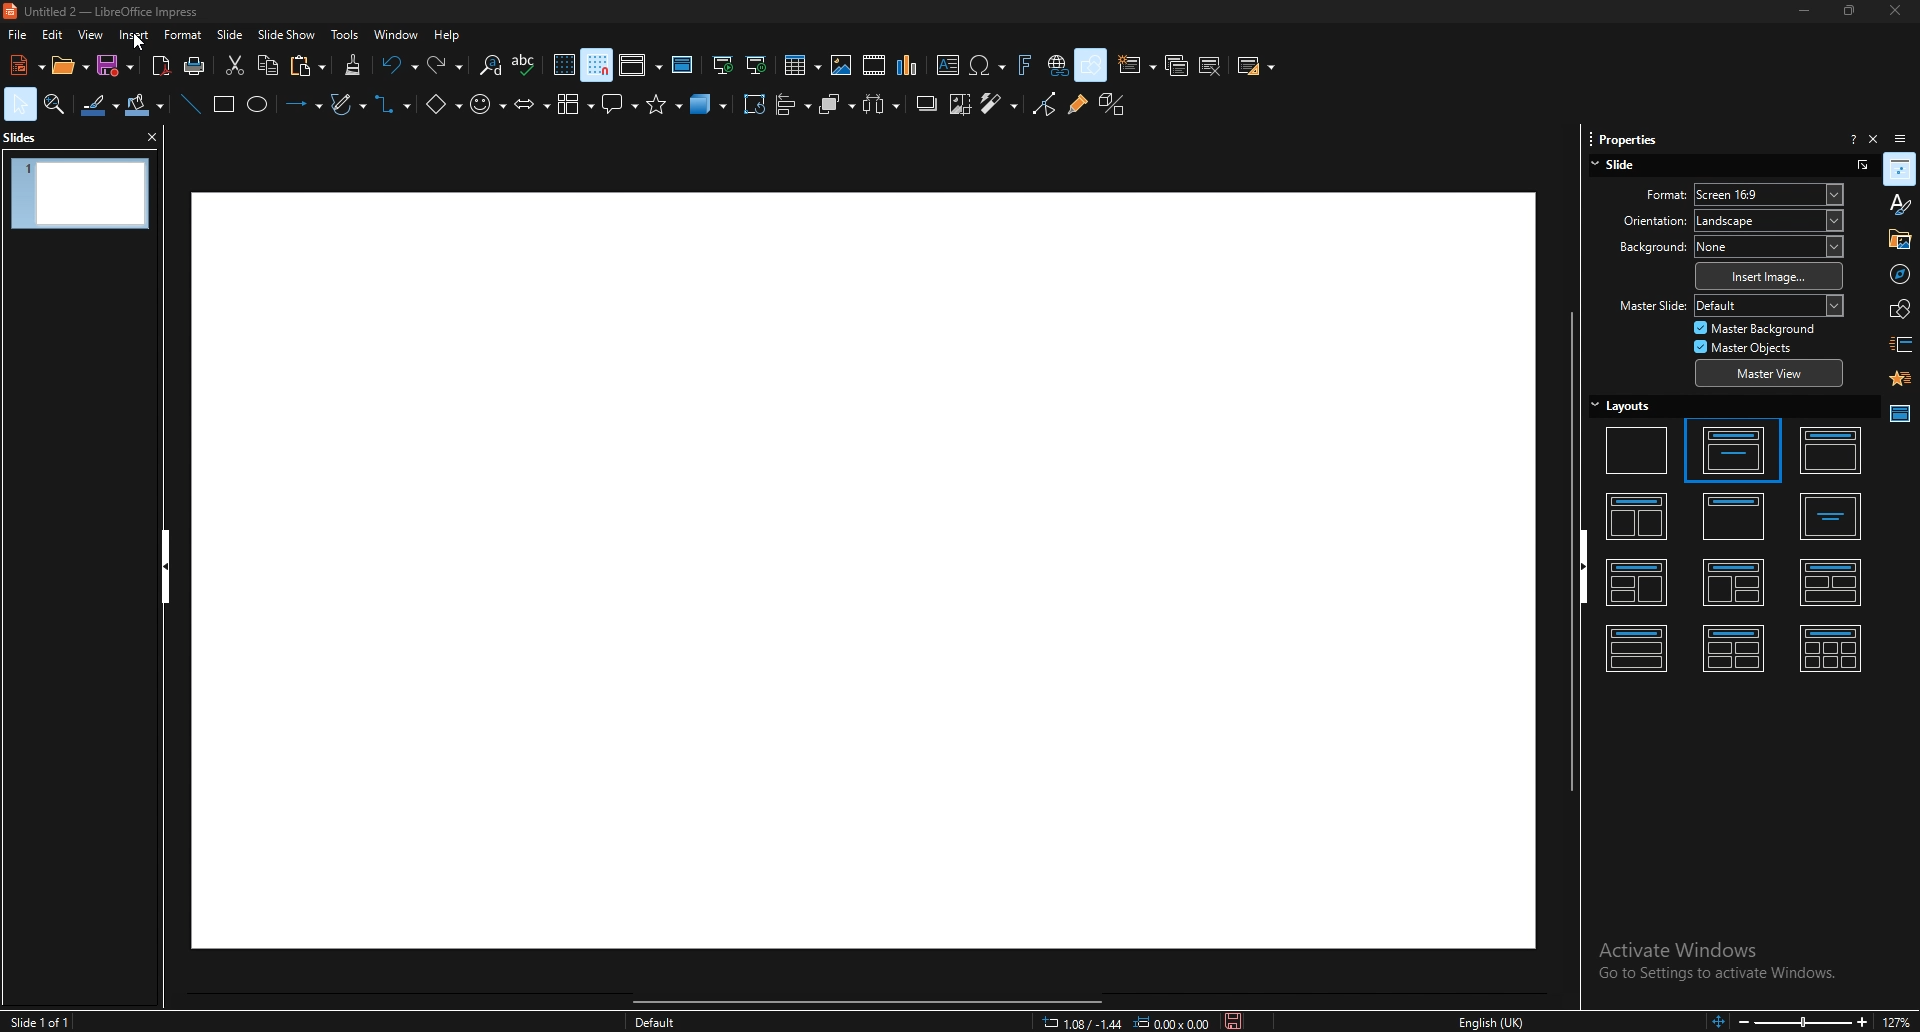  What do you see at coordinates (1714, 1022) in the screenshot?
I see `fit slide to current window` at bounding box center [1714, 1022].